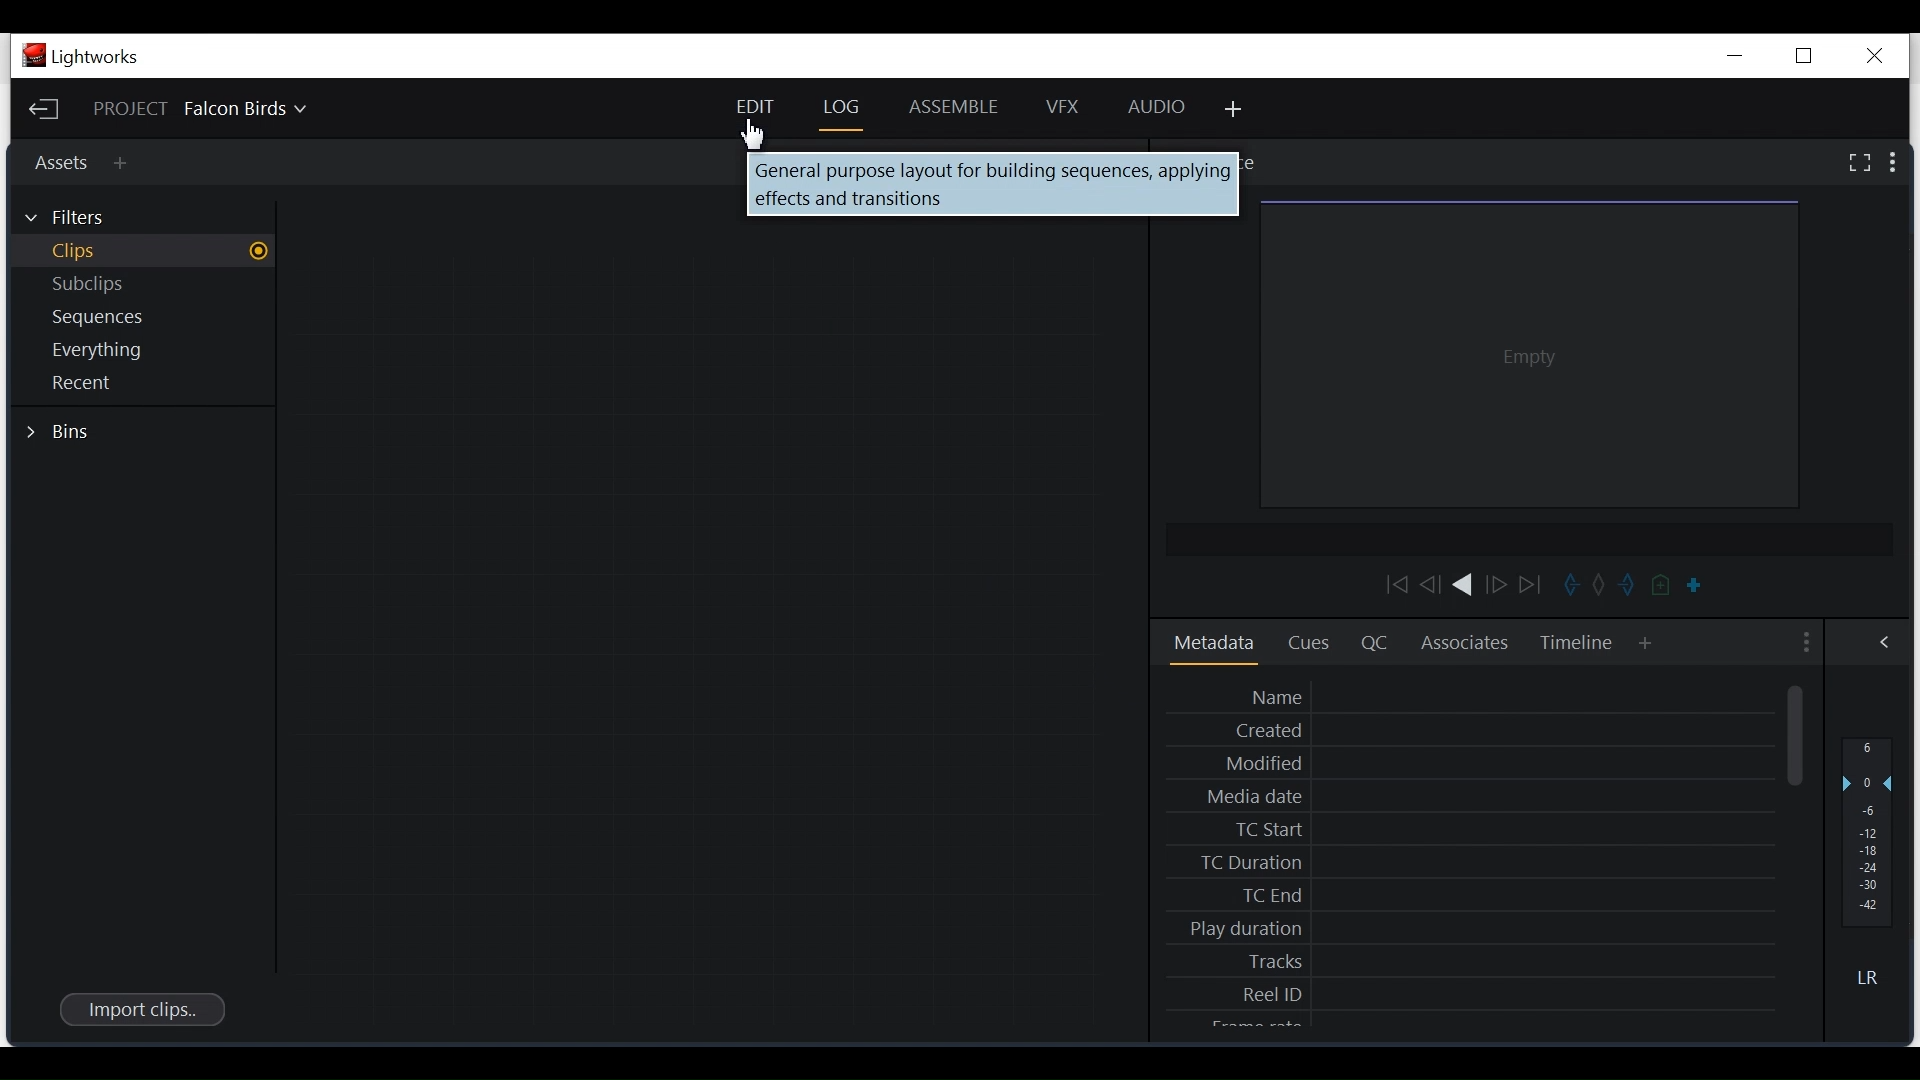 This screenshot has width=1920, height=1080. Describe the element at coordinates (757, 136) in the screenshot. I see `Cursor` at that location.